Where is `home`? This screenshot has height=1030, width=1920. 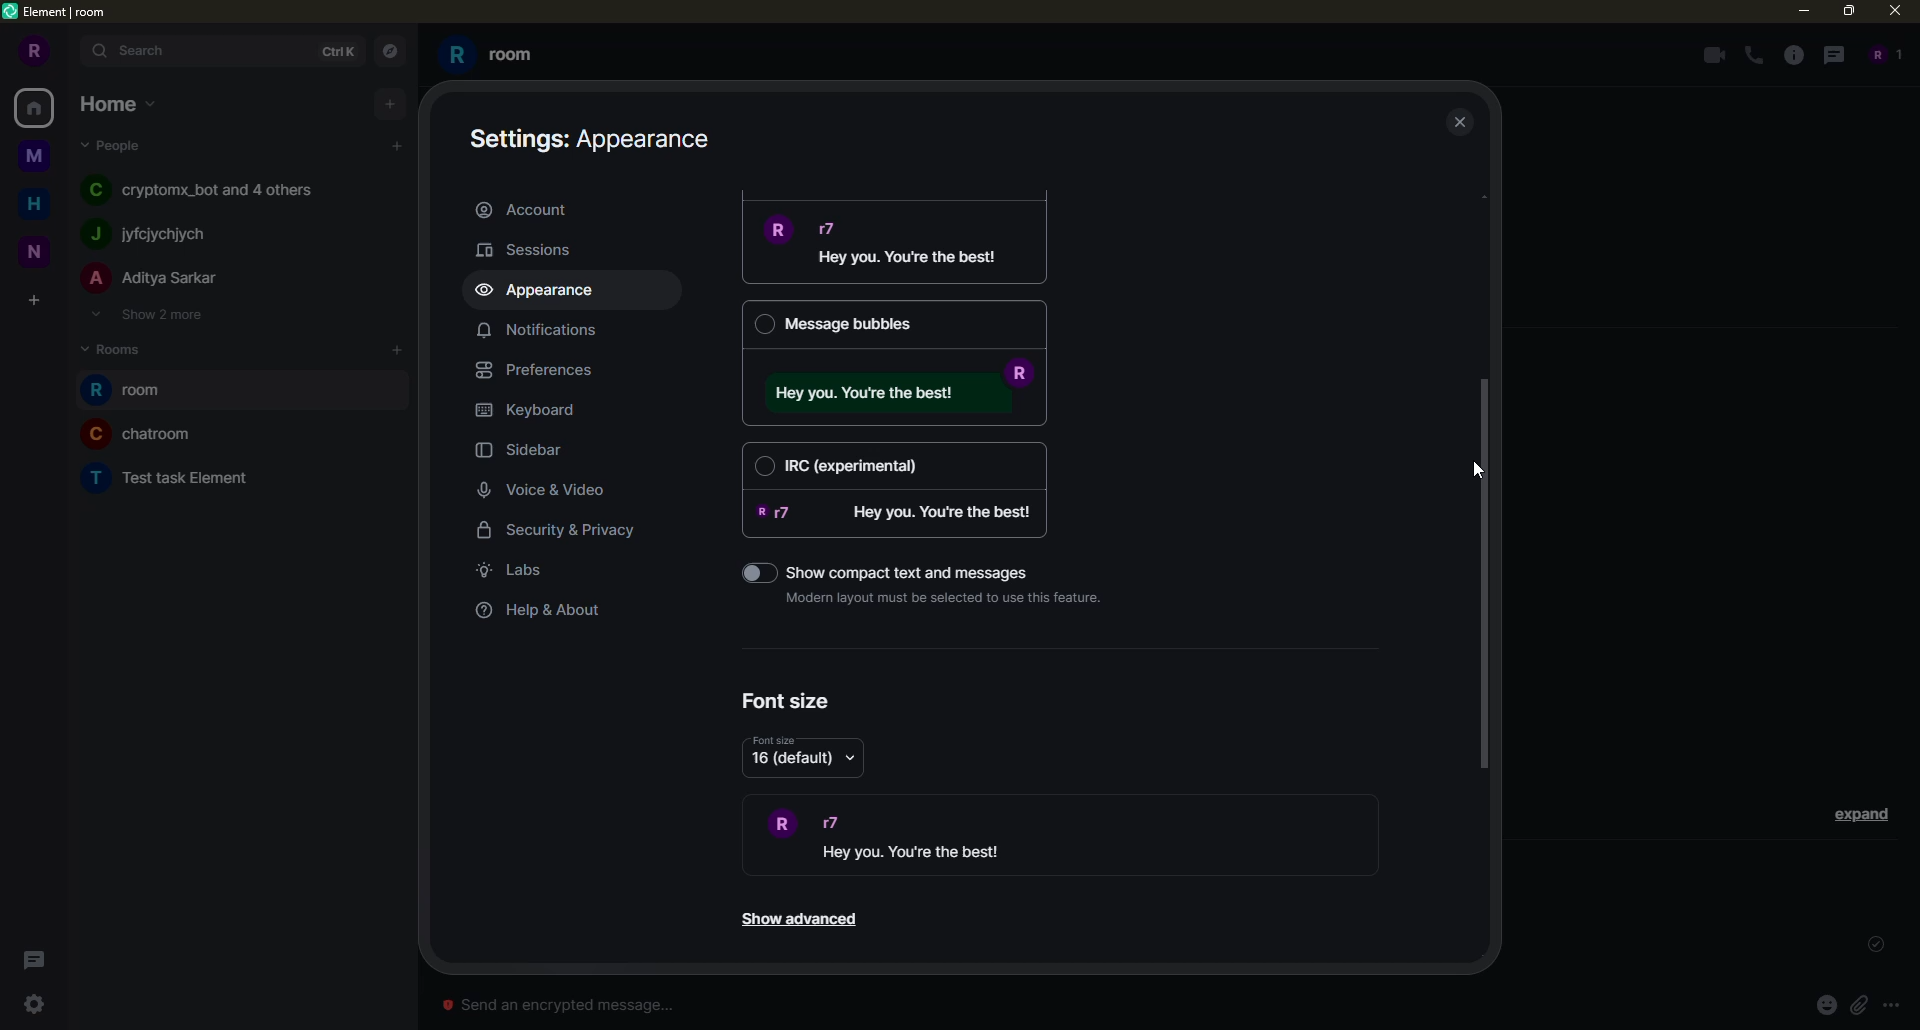 home is located at coordinates (38, 107).